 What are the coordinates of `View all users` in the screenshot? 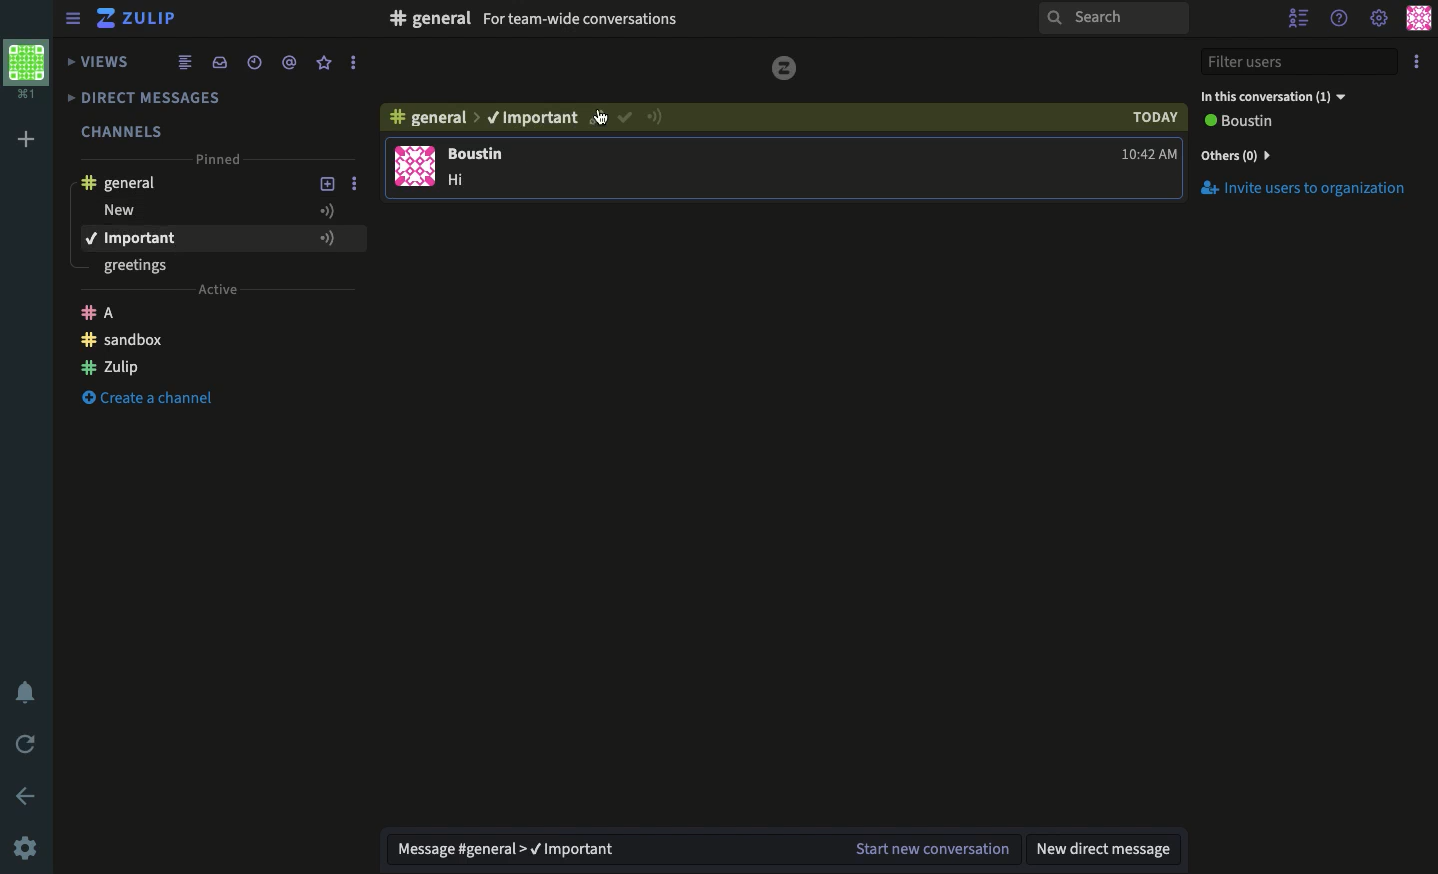 It's located at (1253, 123).